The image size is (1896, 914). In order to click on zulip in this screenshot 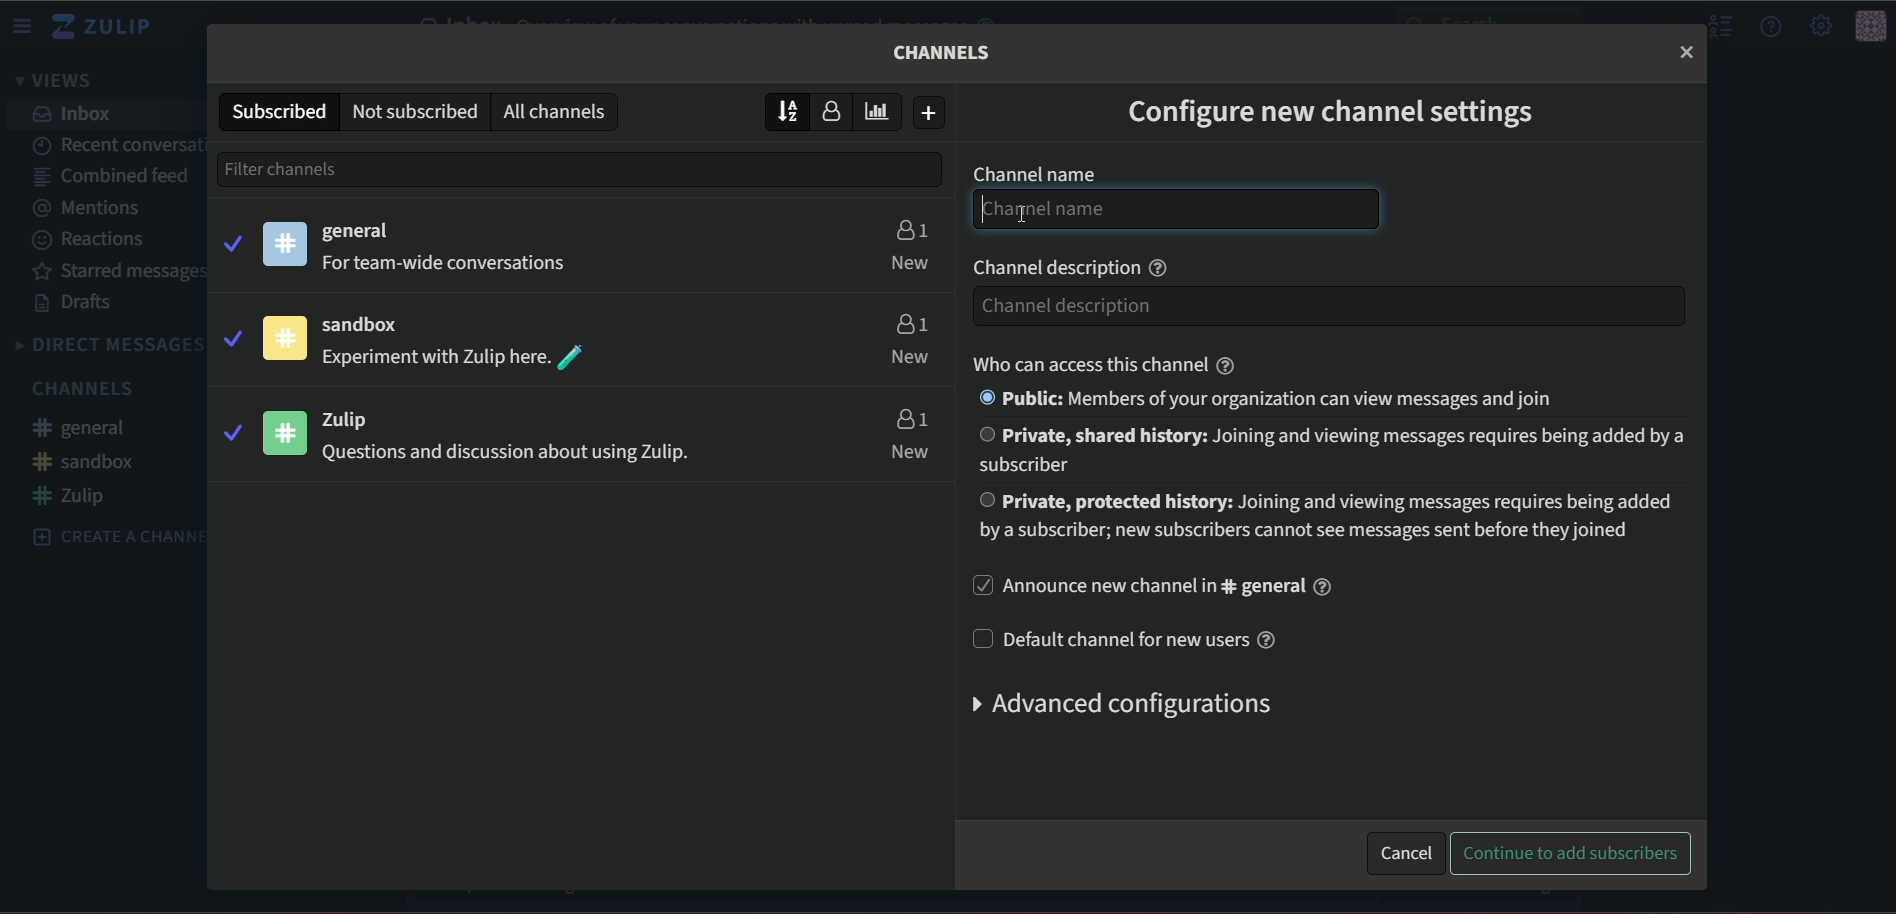, I will do `click(360, 418)`.